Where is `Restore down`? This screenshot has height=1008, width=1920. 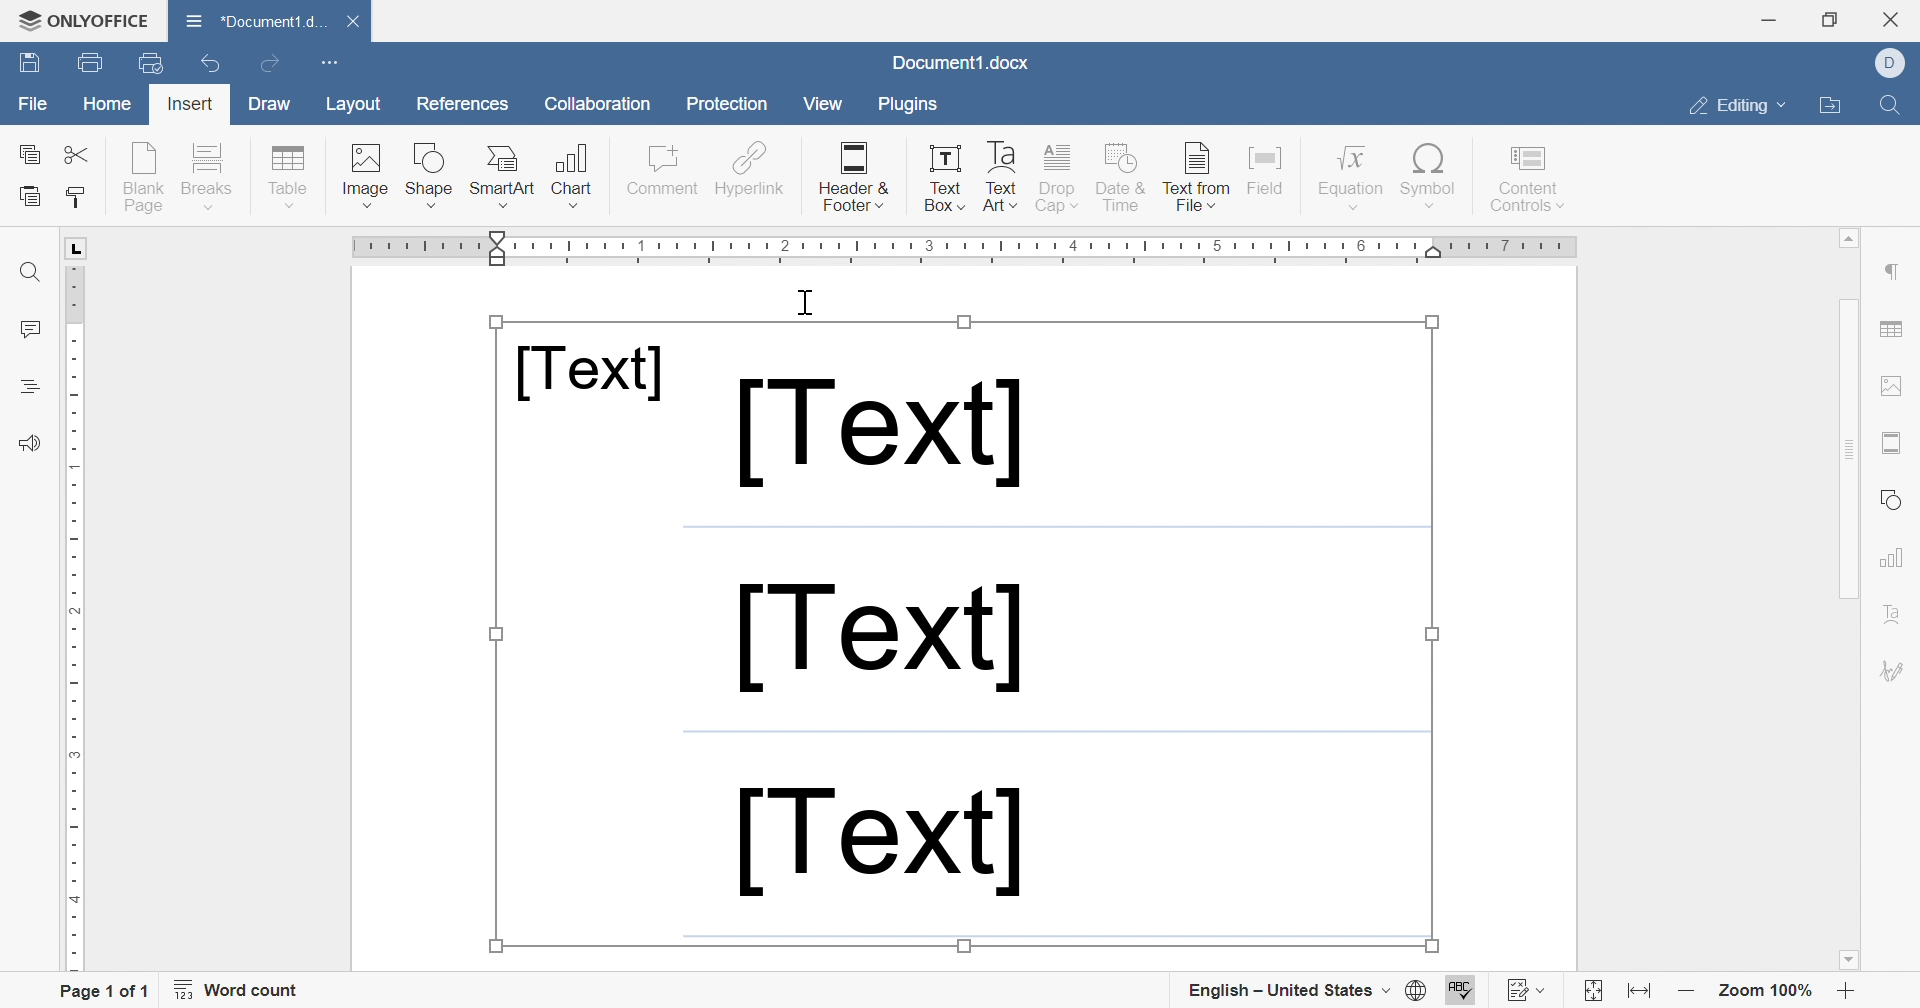
Restore down is located at coordinates (1828, 20).